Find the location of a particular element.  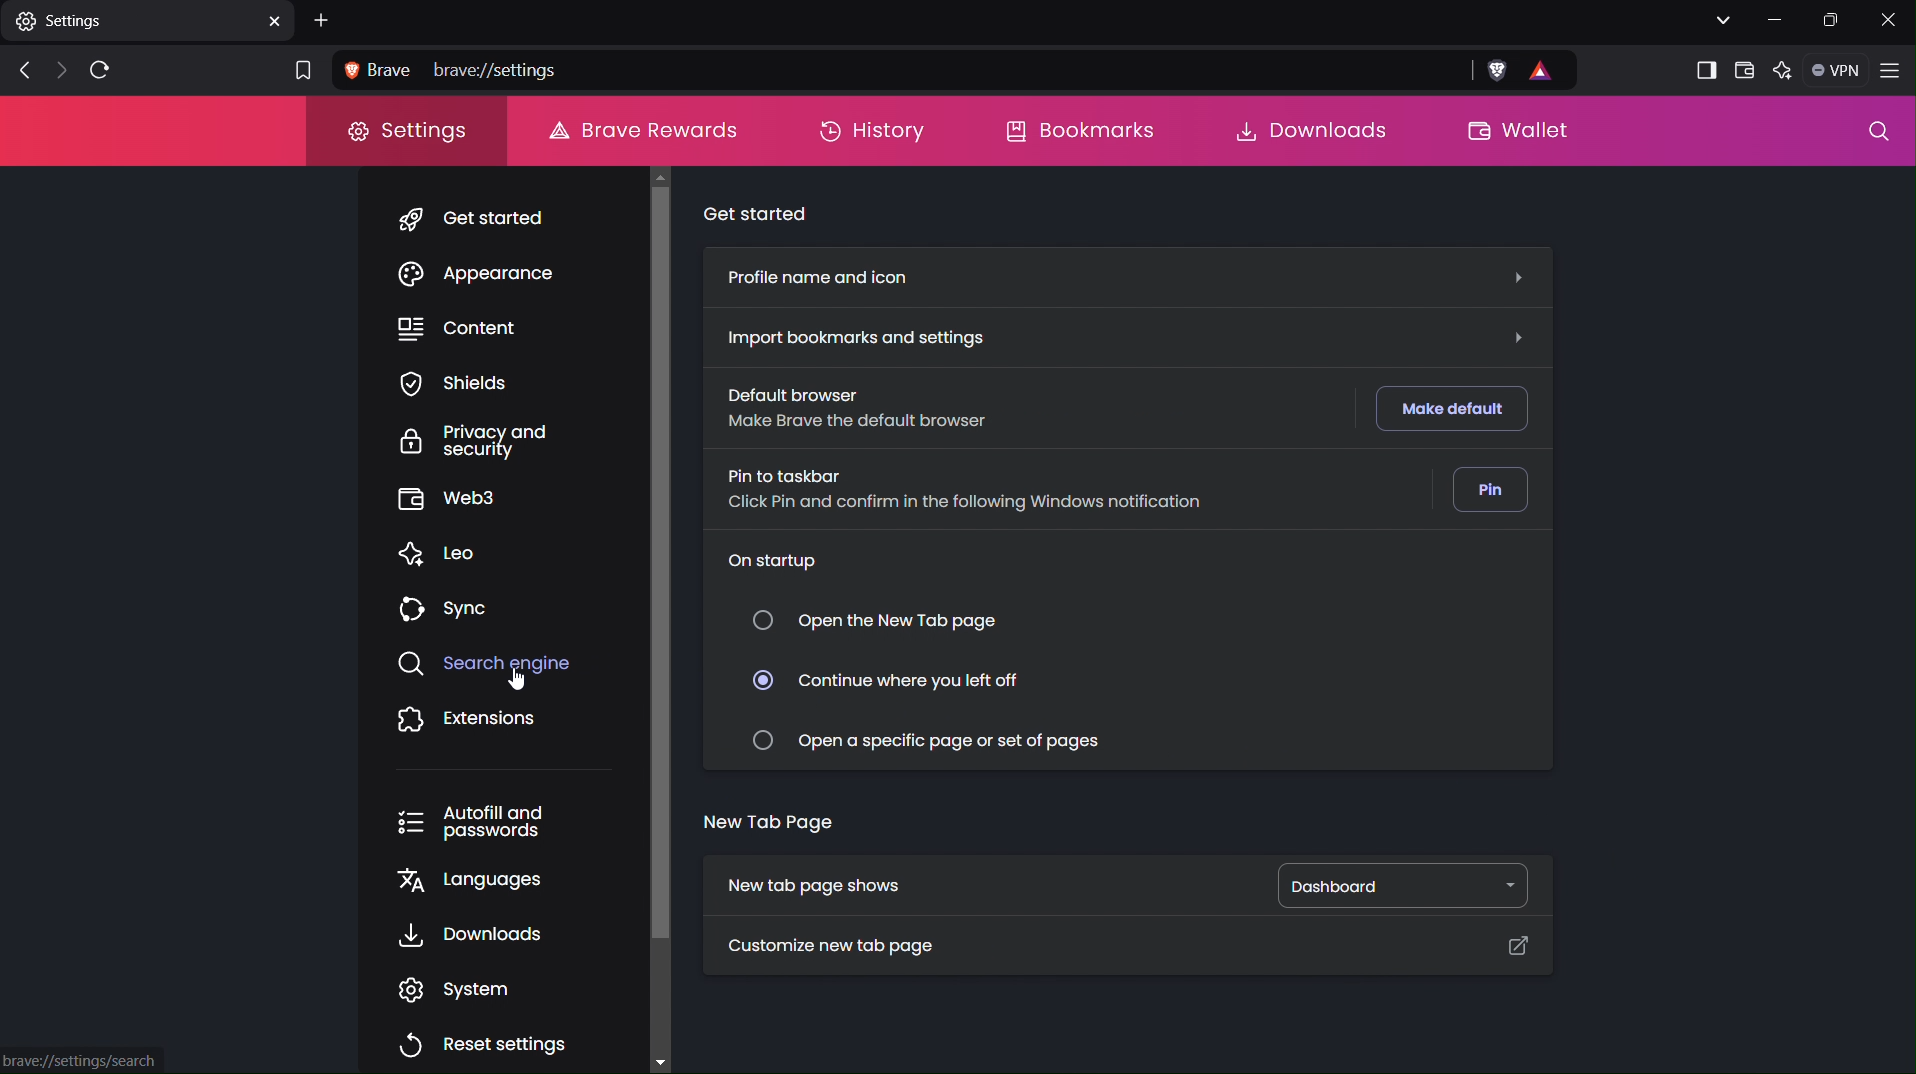

Scrollbar is located at coordinates (657, 606).